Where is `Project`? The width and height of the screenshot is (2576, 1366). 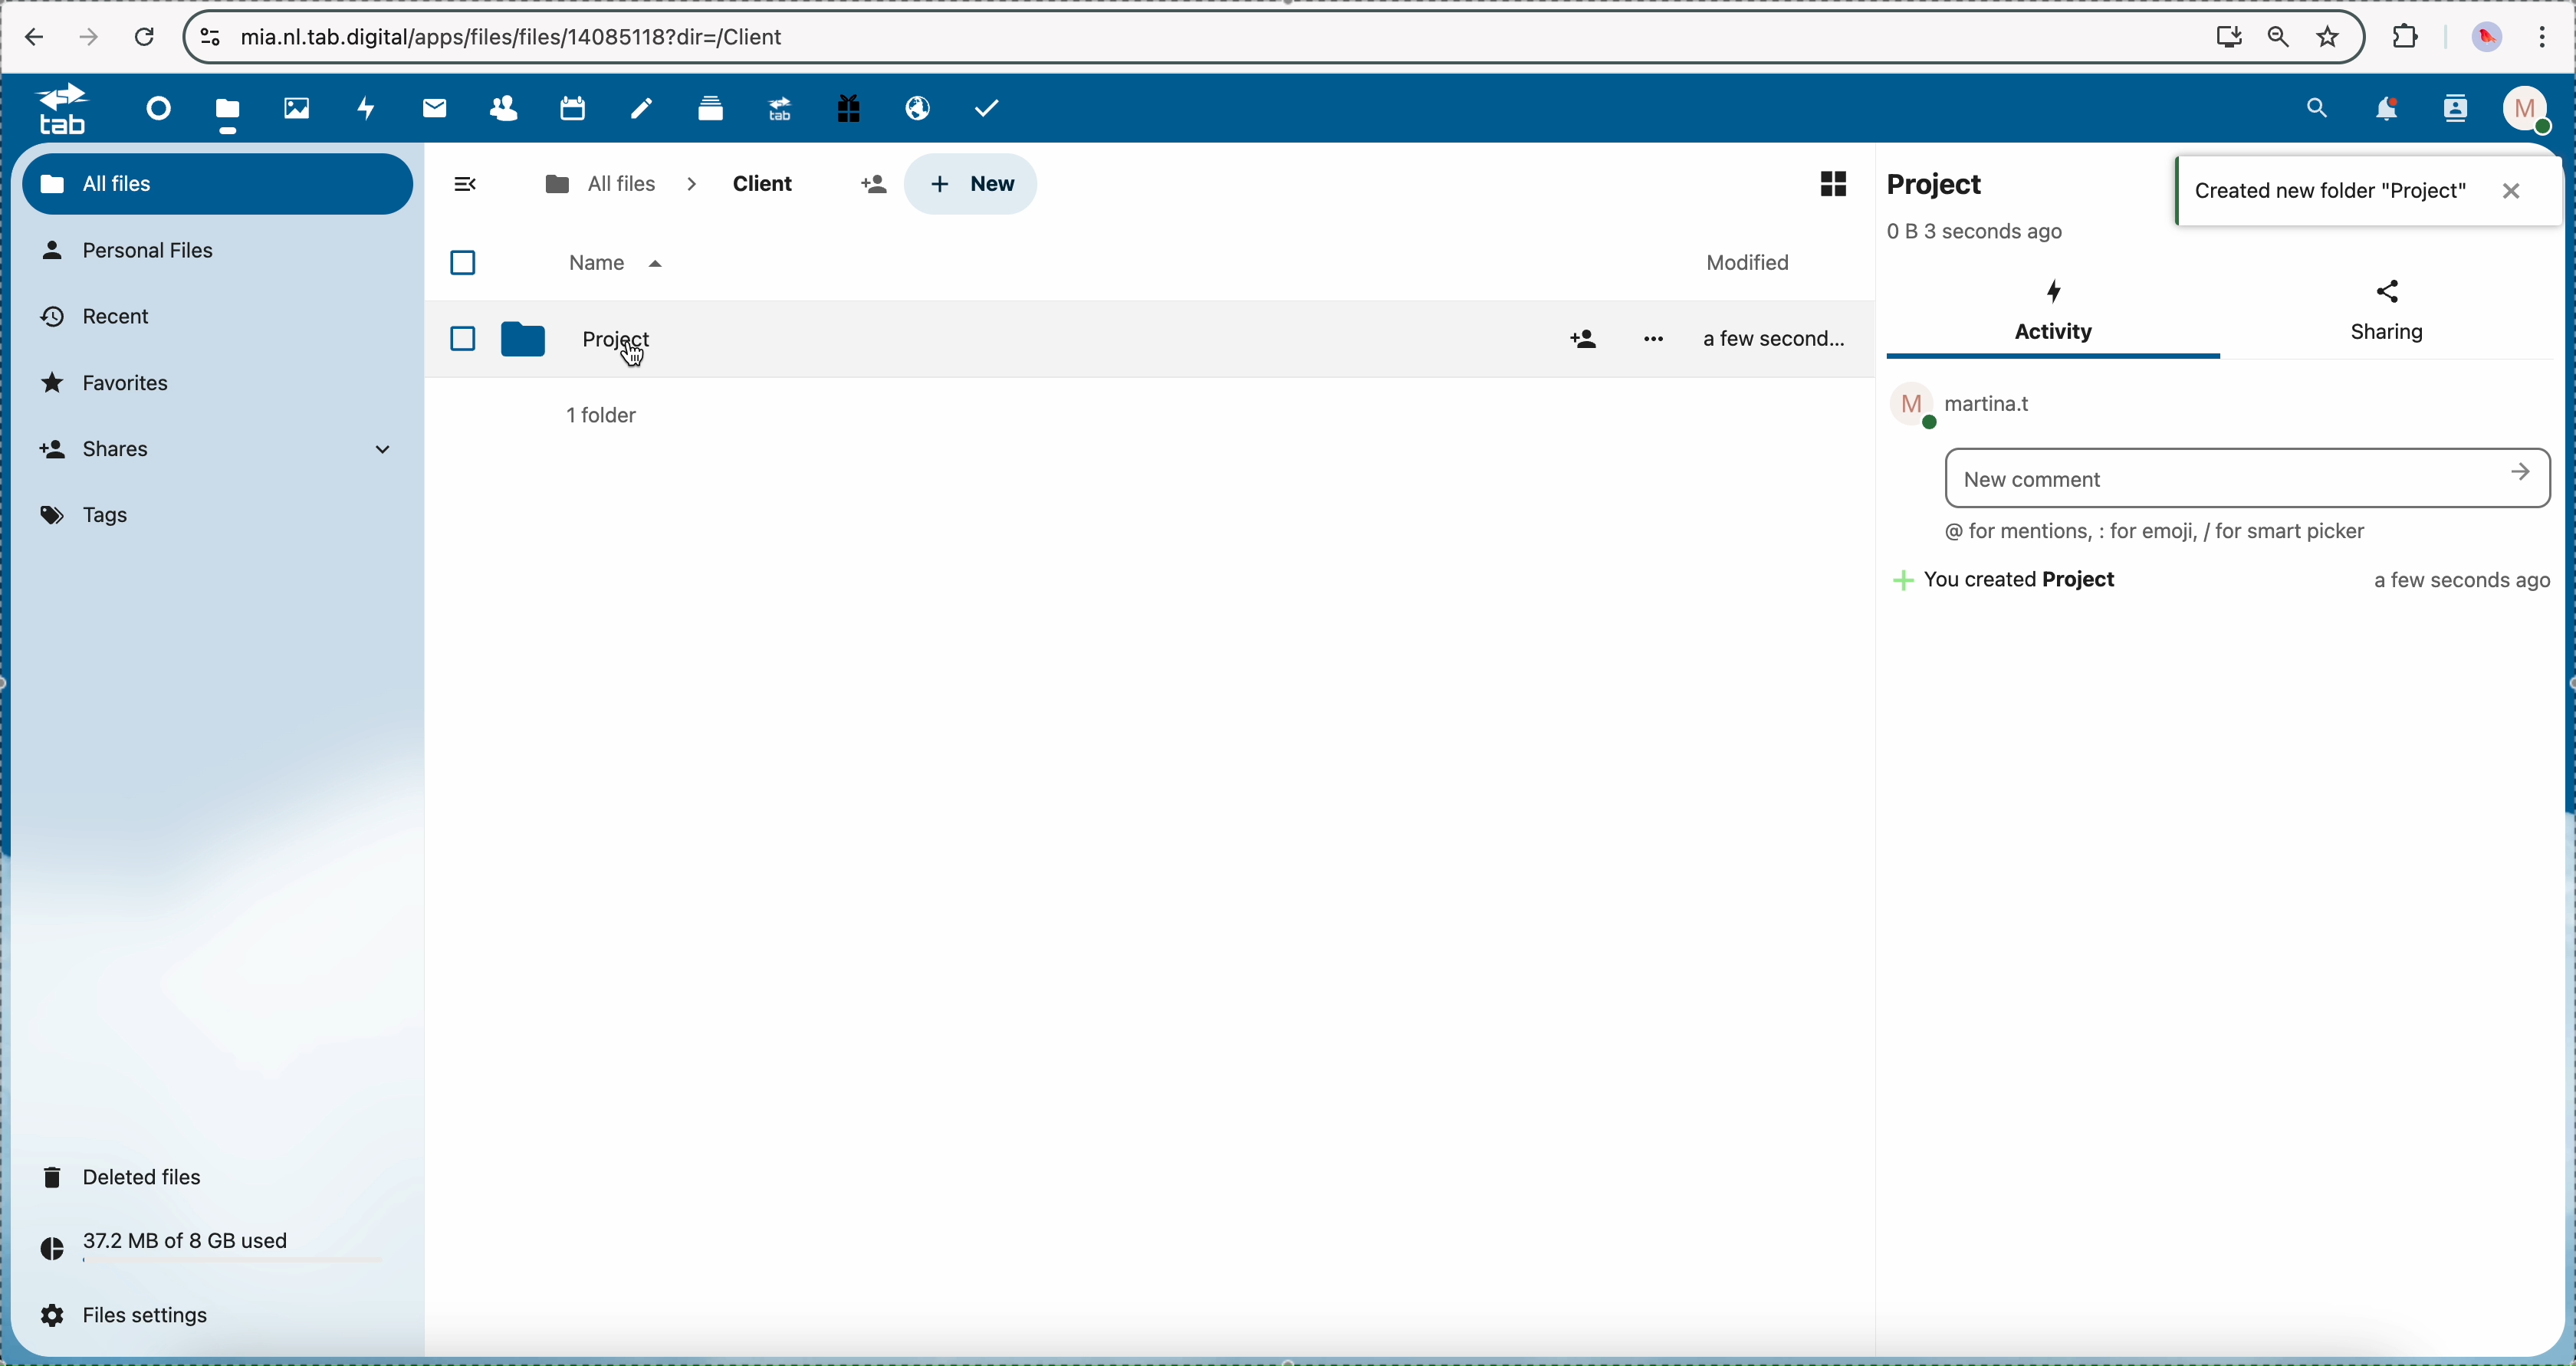
Project is located at coordinates (612, 340).